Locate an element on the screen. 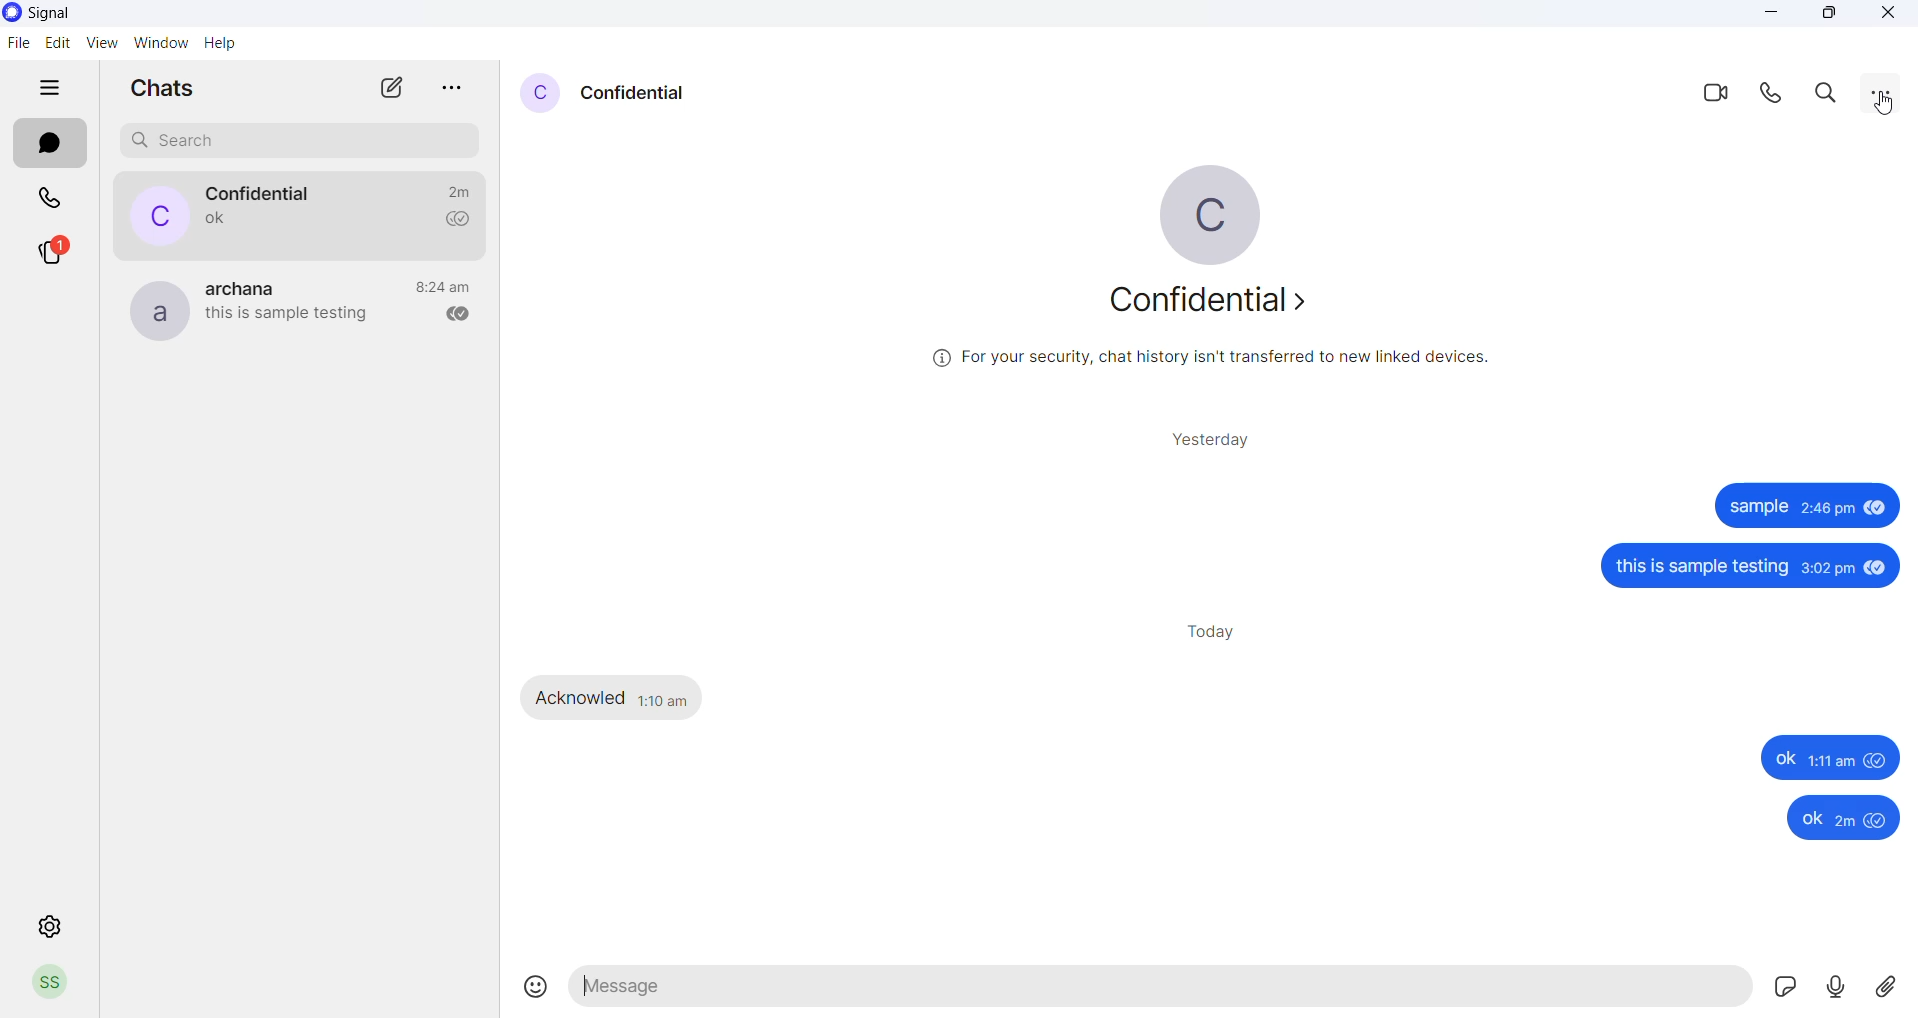  profile picture is located at coordinates (153, 308).